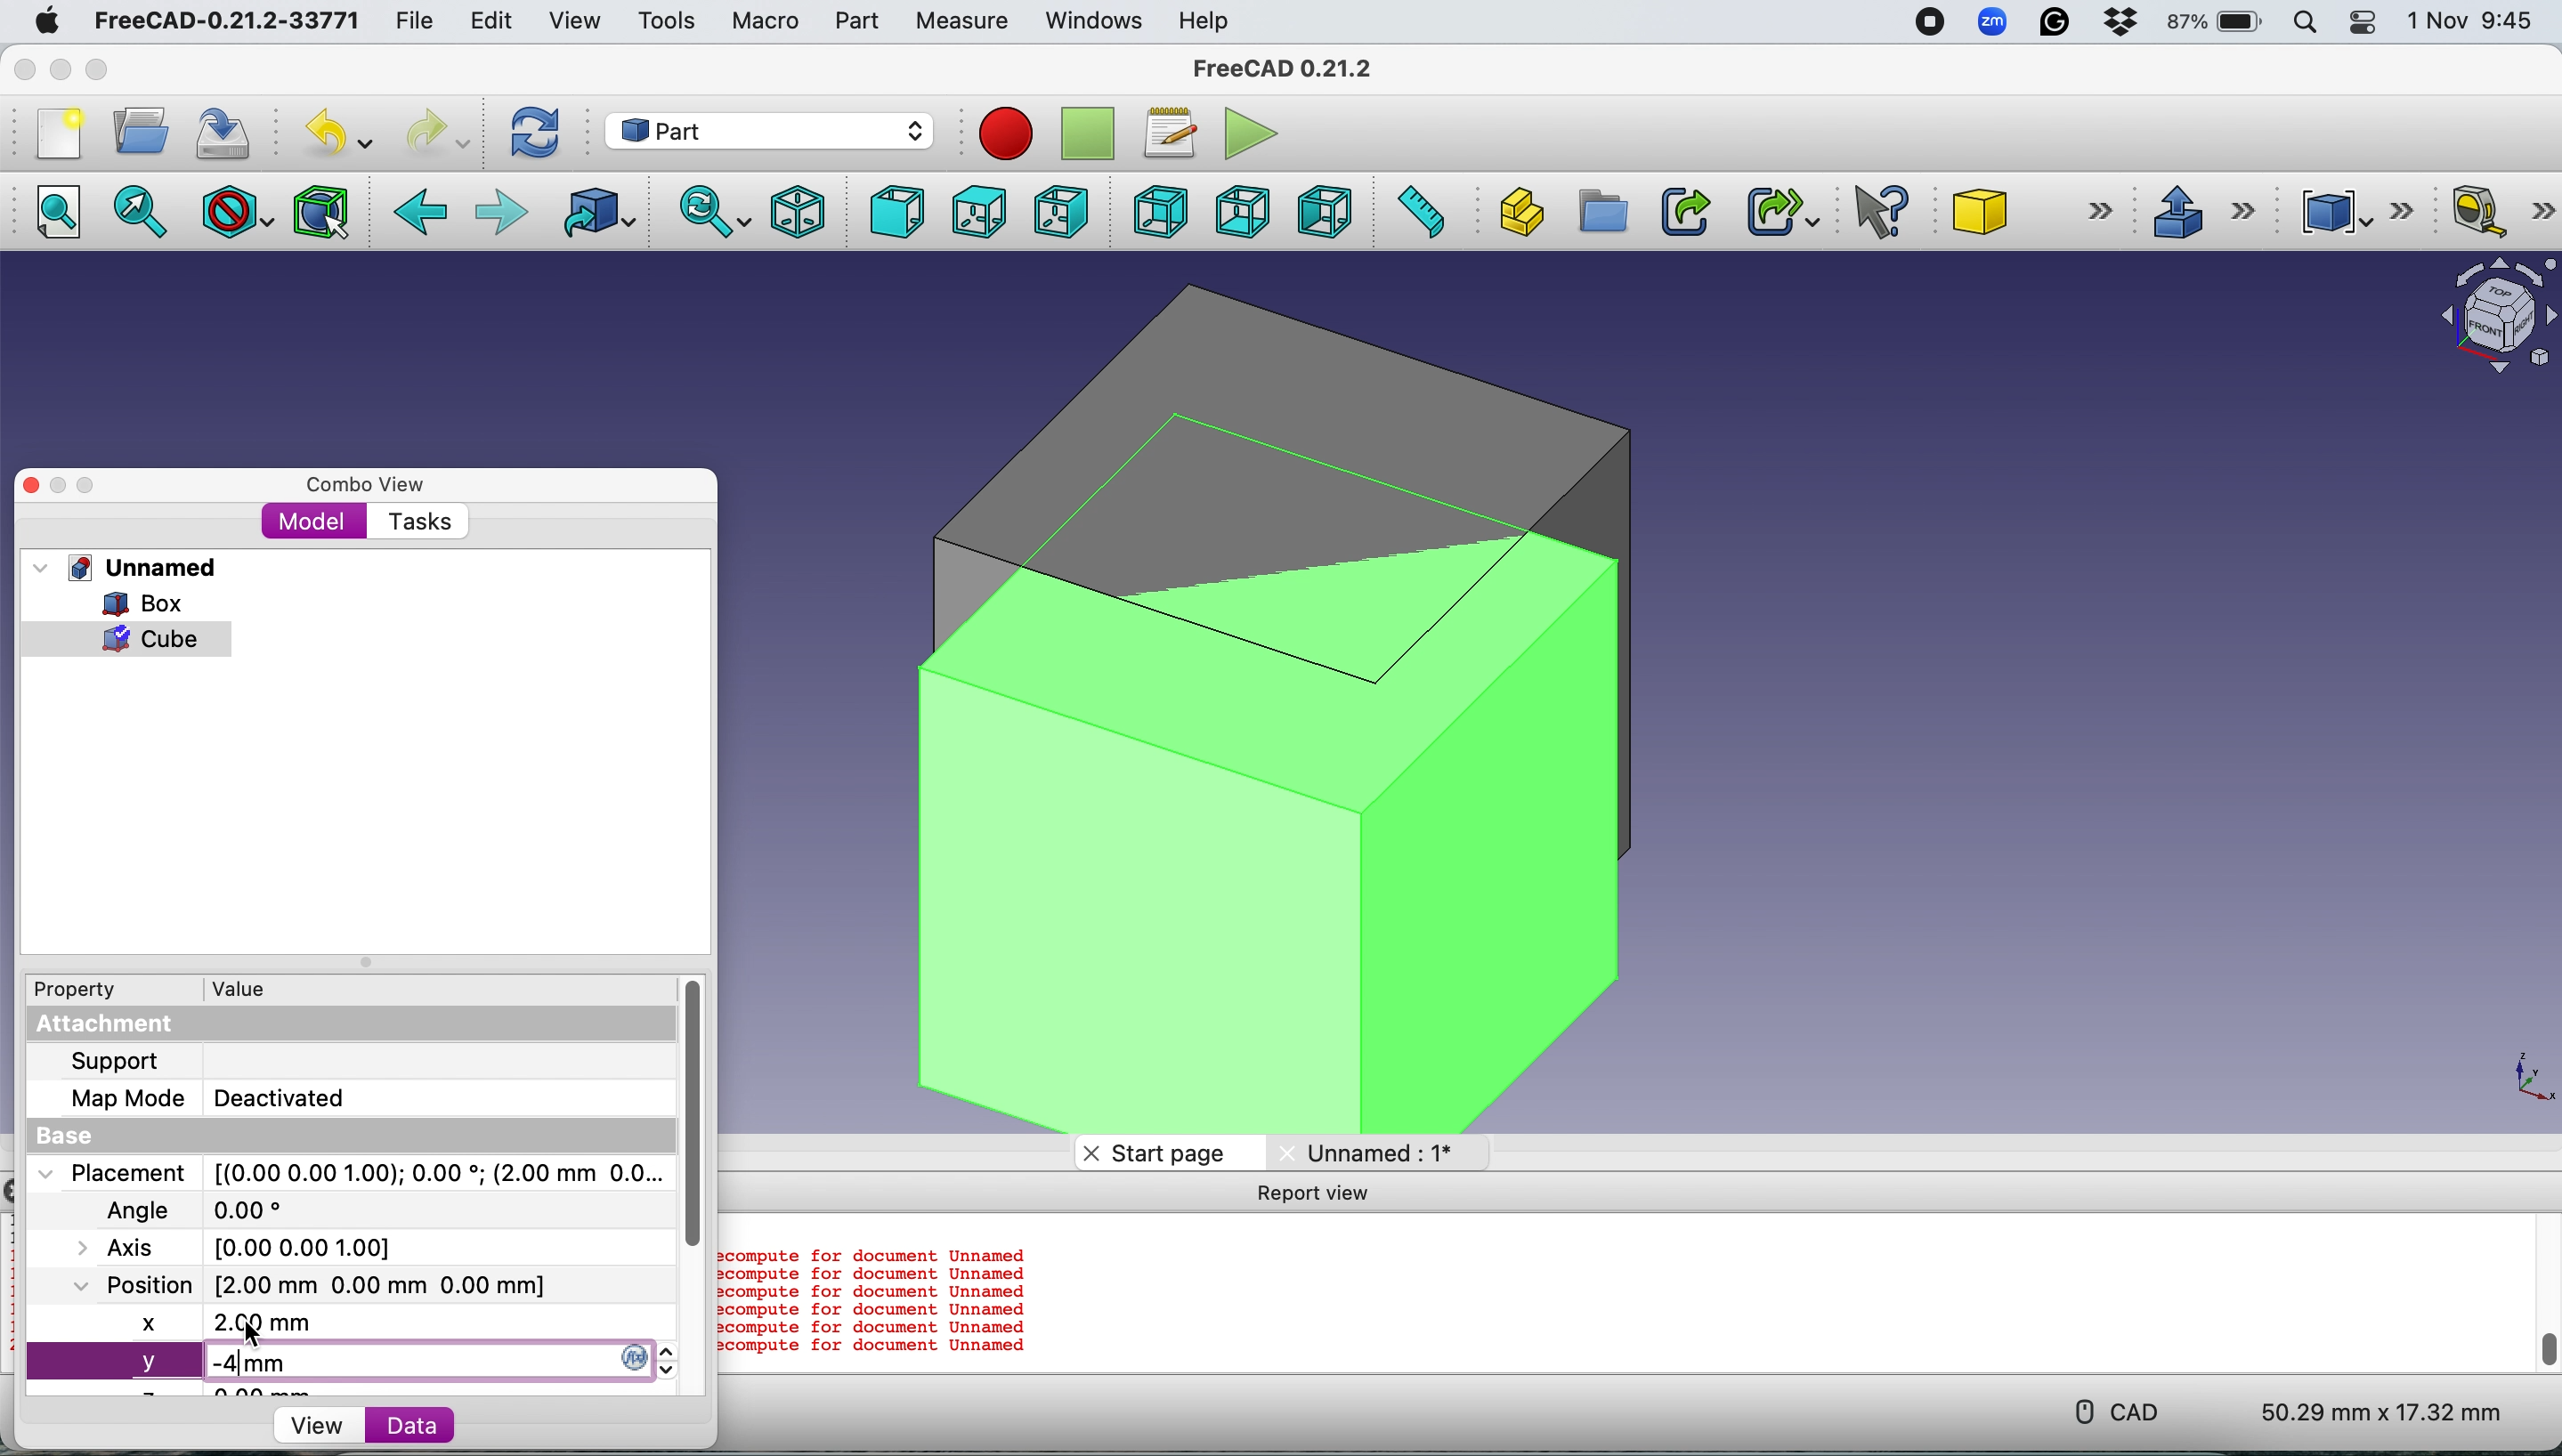  What do you see at coordinates (487, 21) in the screenshot?
I see `Edit` at bounding box center [487, 21].